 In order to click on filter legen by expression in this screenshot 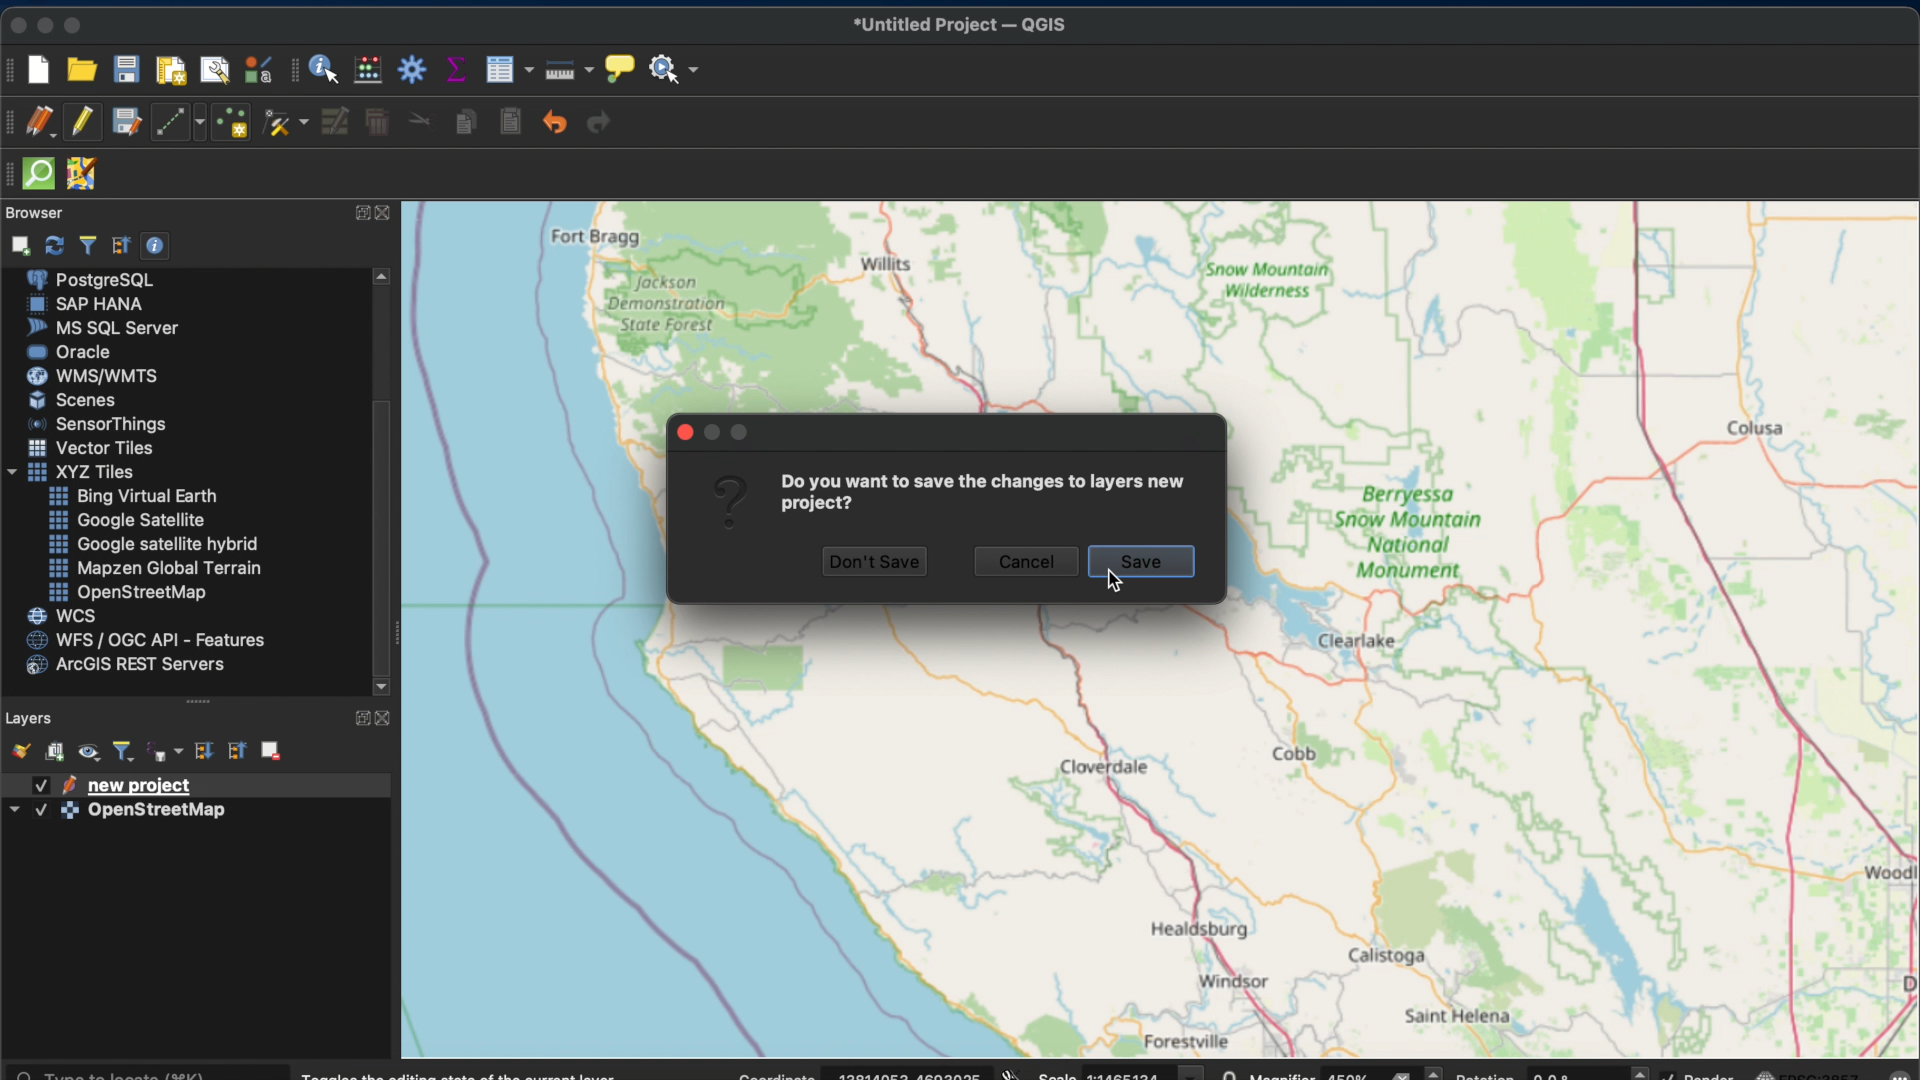, I will do `click(166, 752)`.